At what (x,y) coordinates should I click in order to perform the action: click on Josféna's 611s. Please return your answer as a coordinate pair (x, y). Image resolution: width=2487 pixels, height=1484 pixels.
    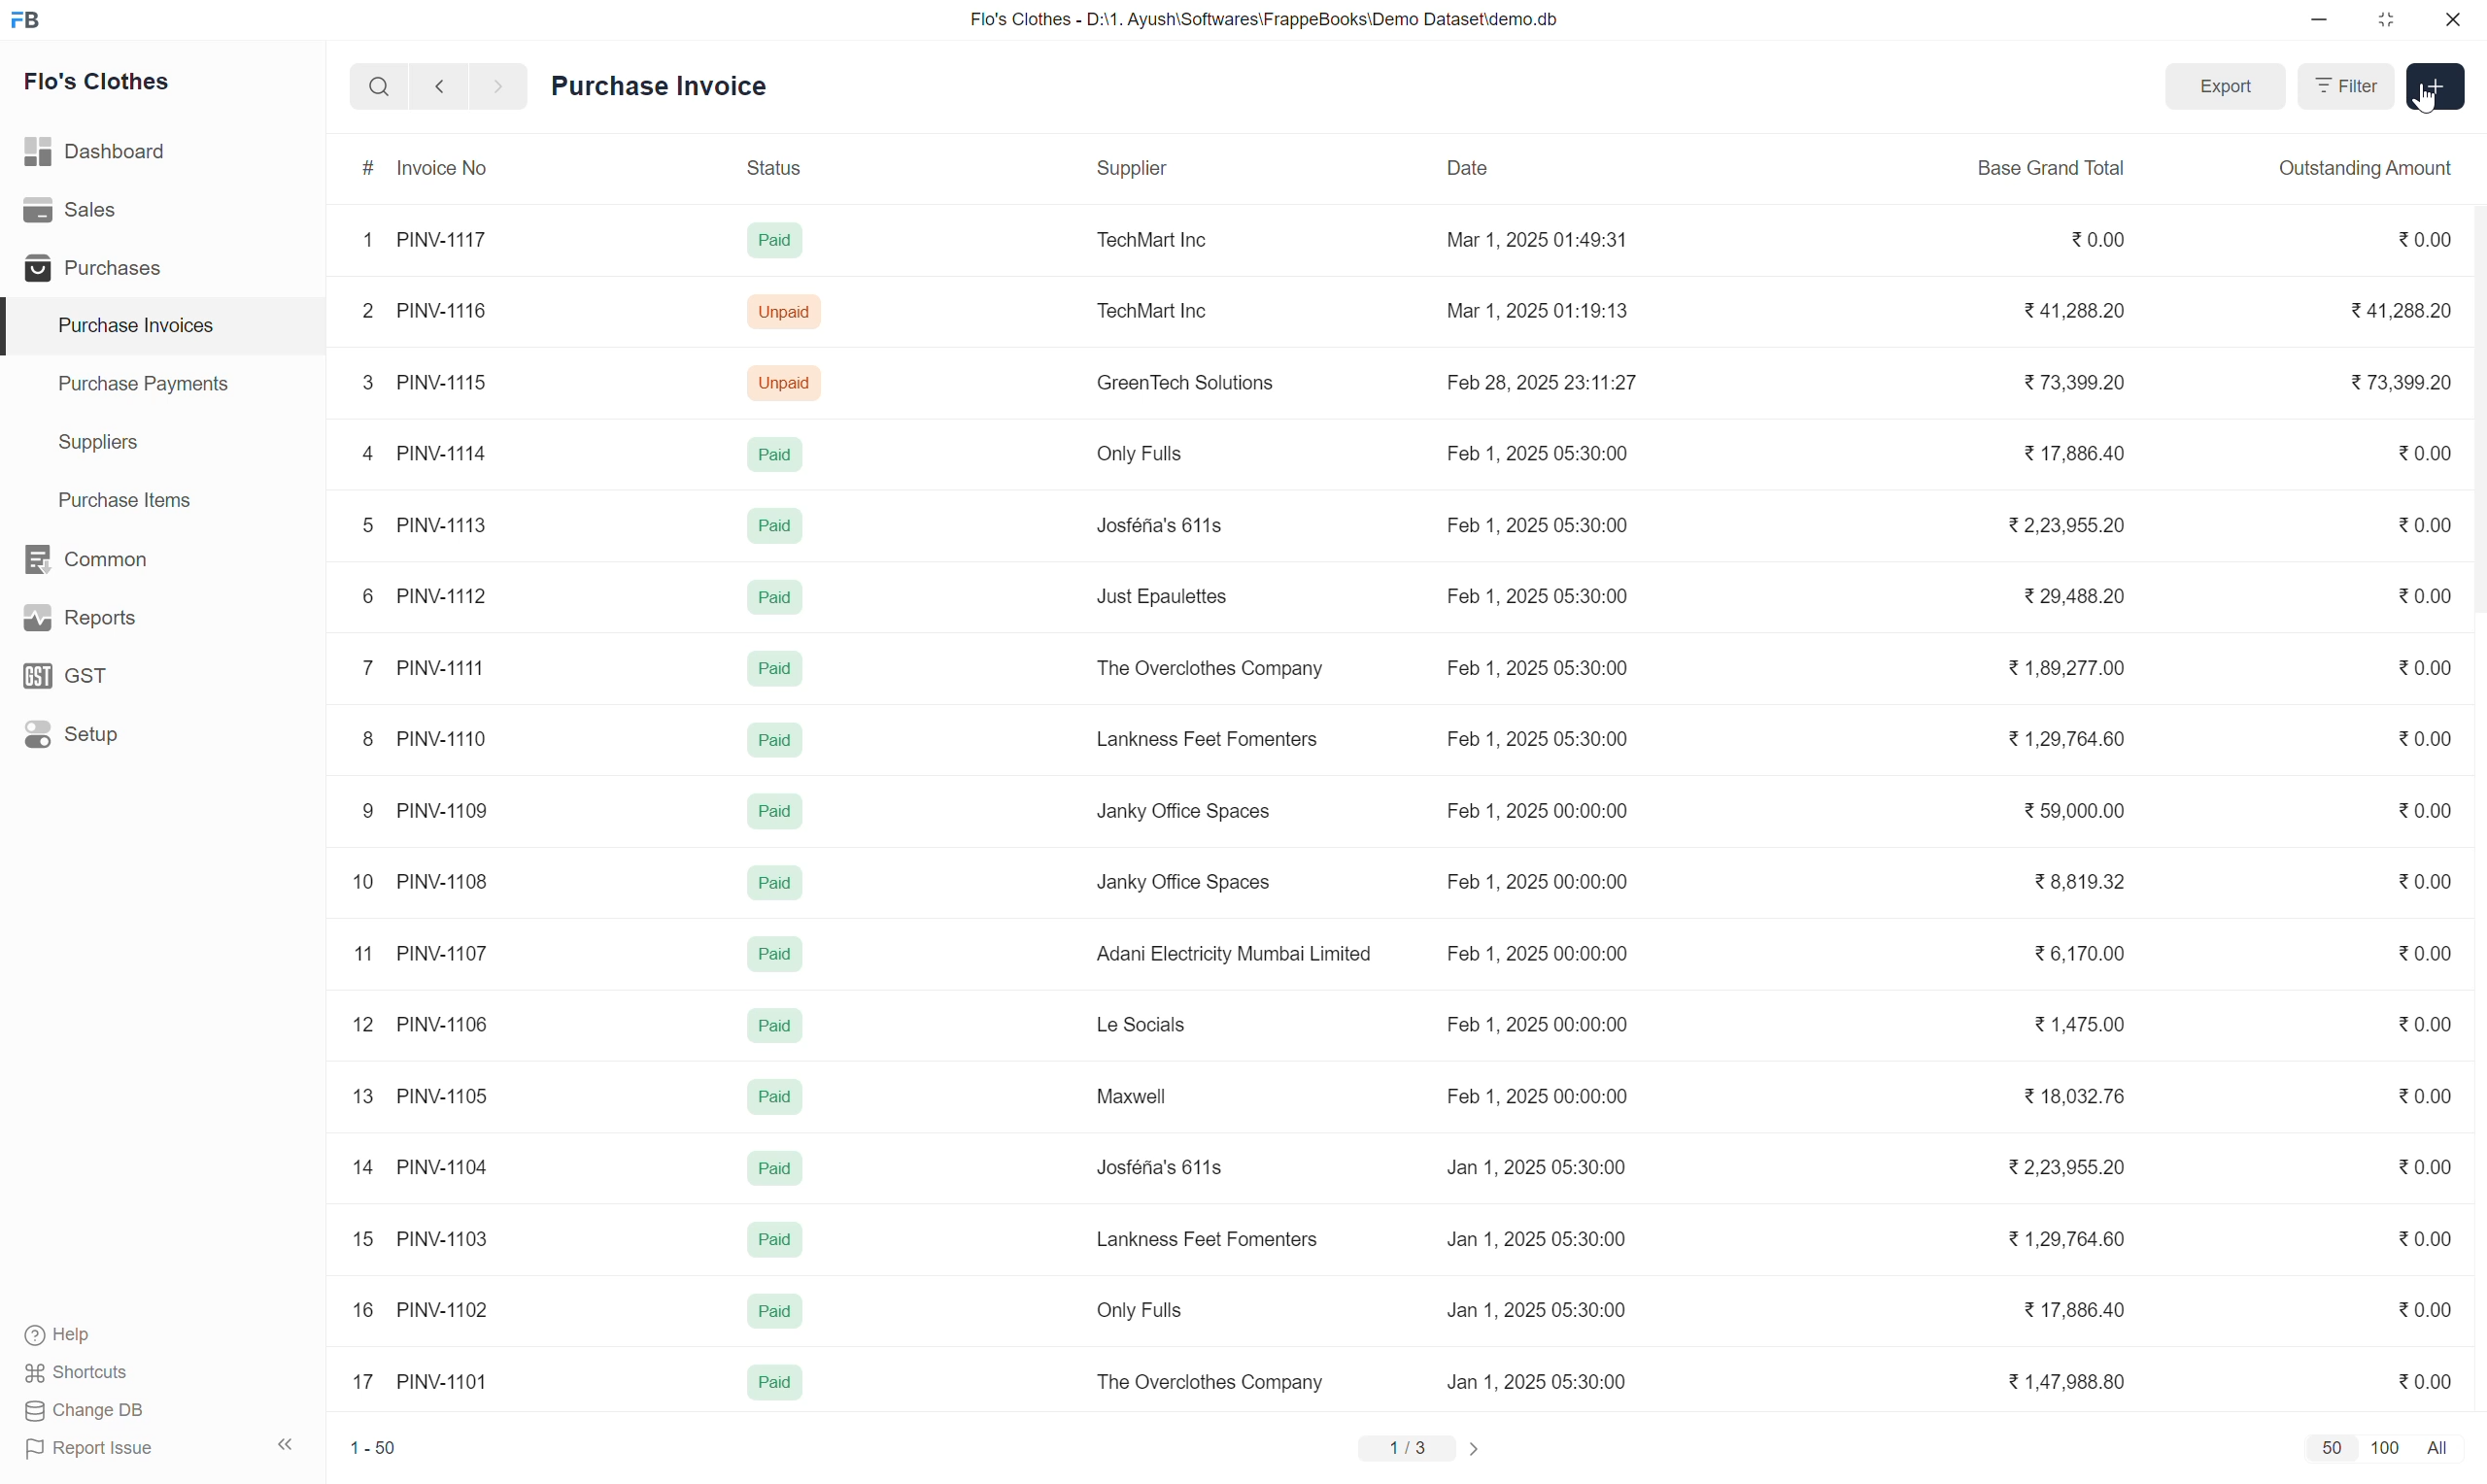
    Looking at the image, I should click on (1162, 525).